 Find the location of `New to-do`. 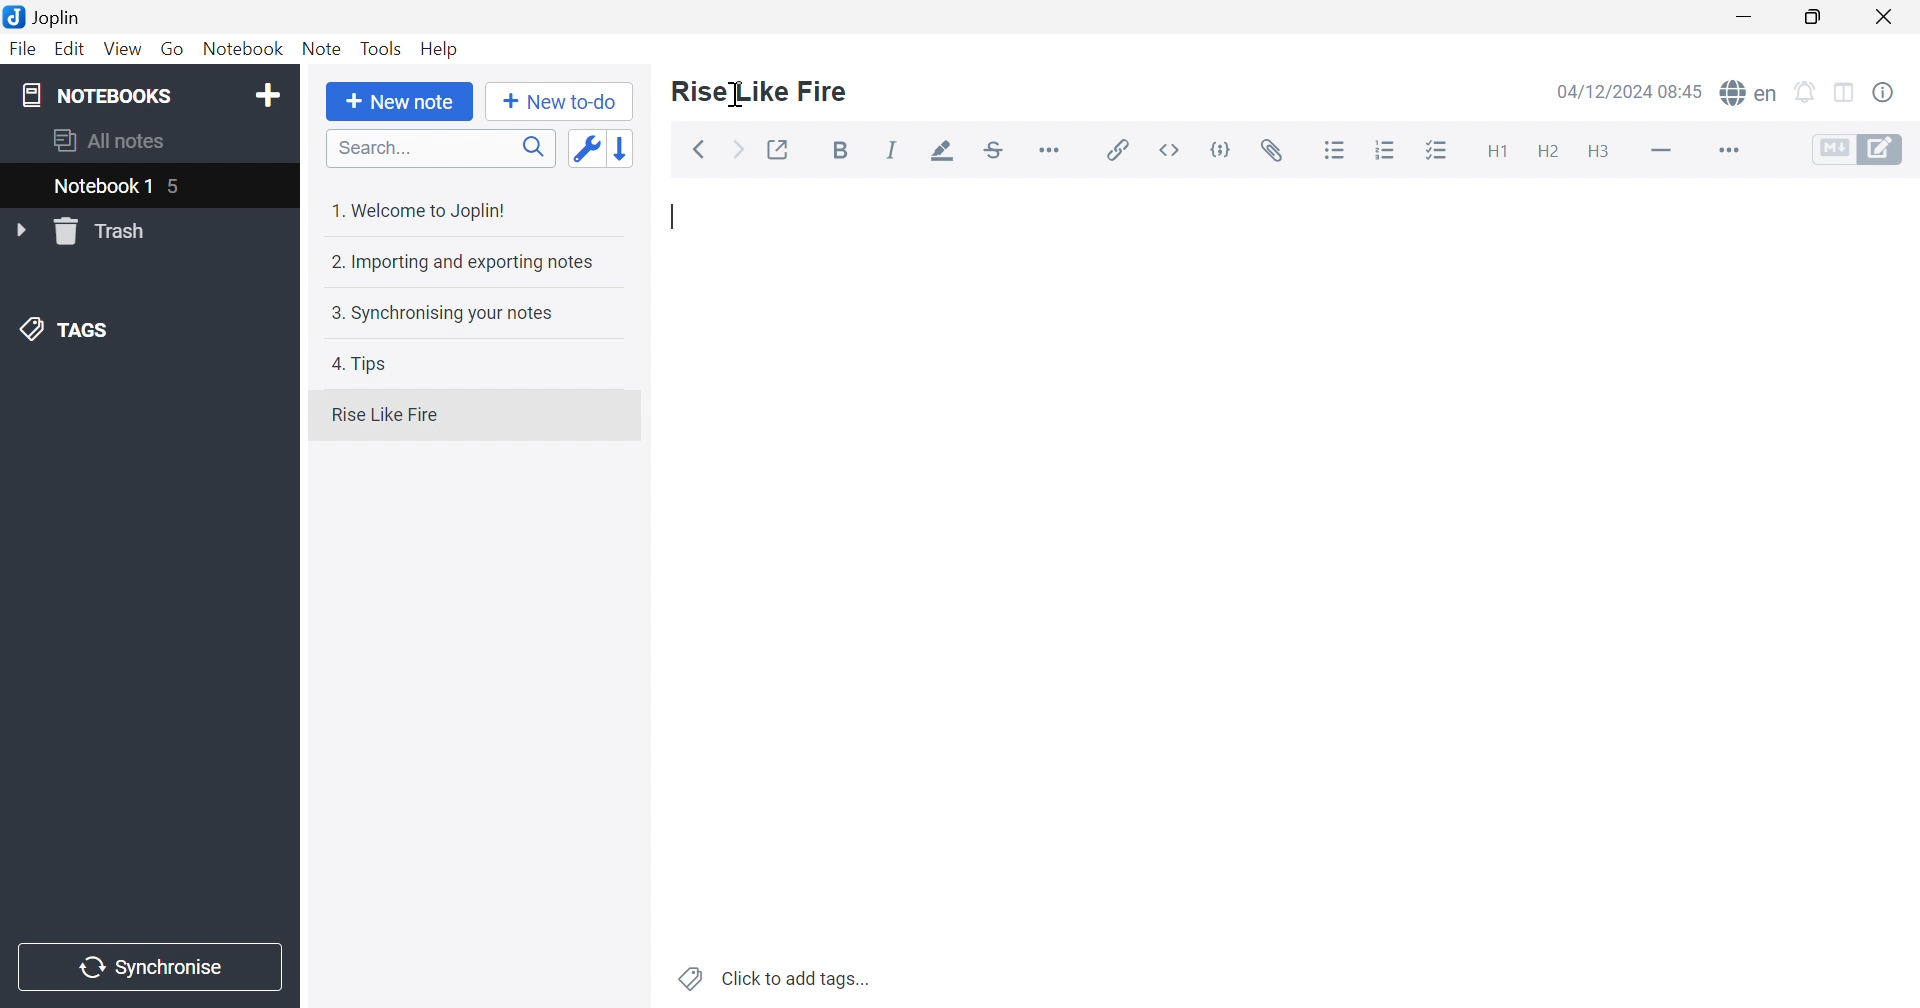

New to-do is located at coordinates (560, 102).